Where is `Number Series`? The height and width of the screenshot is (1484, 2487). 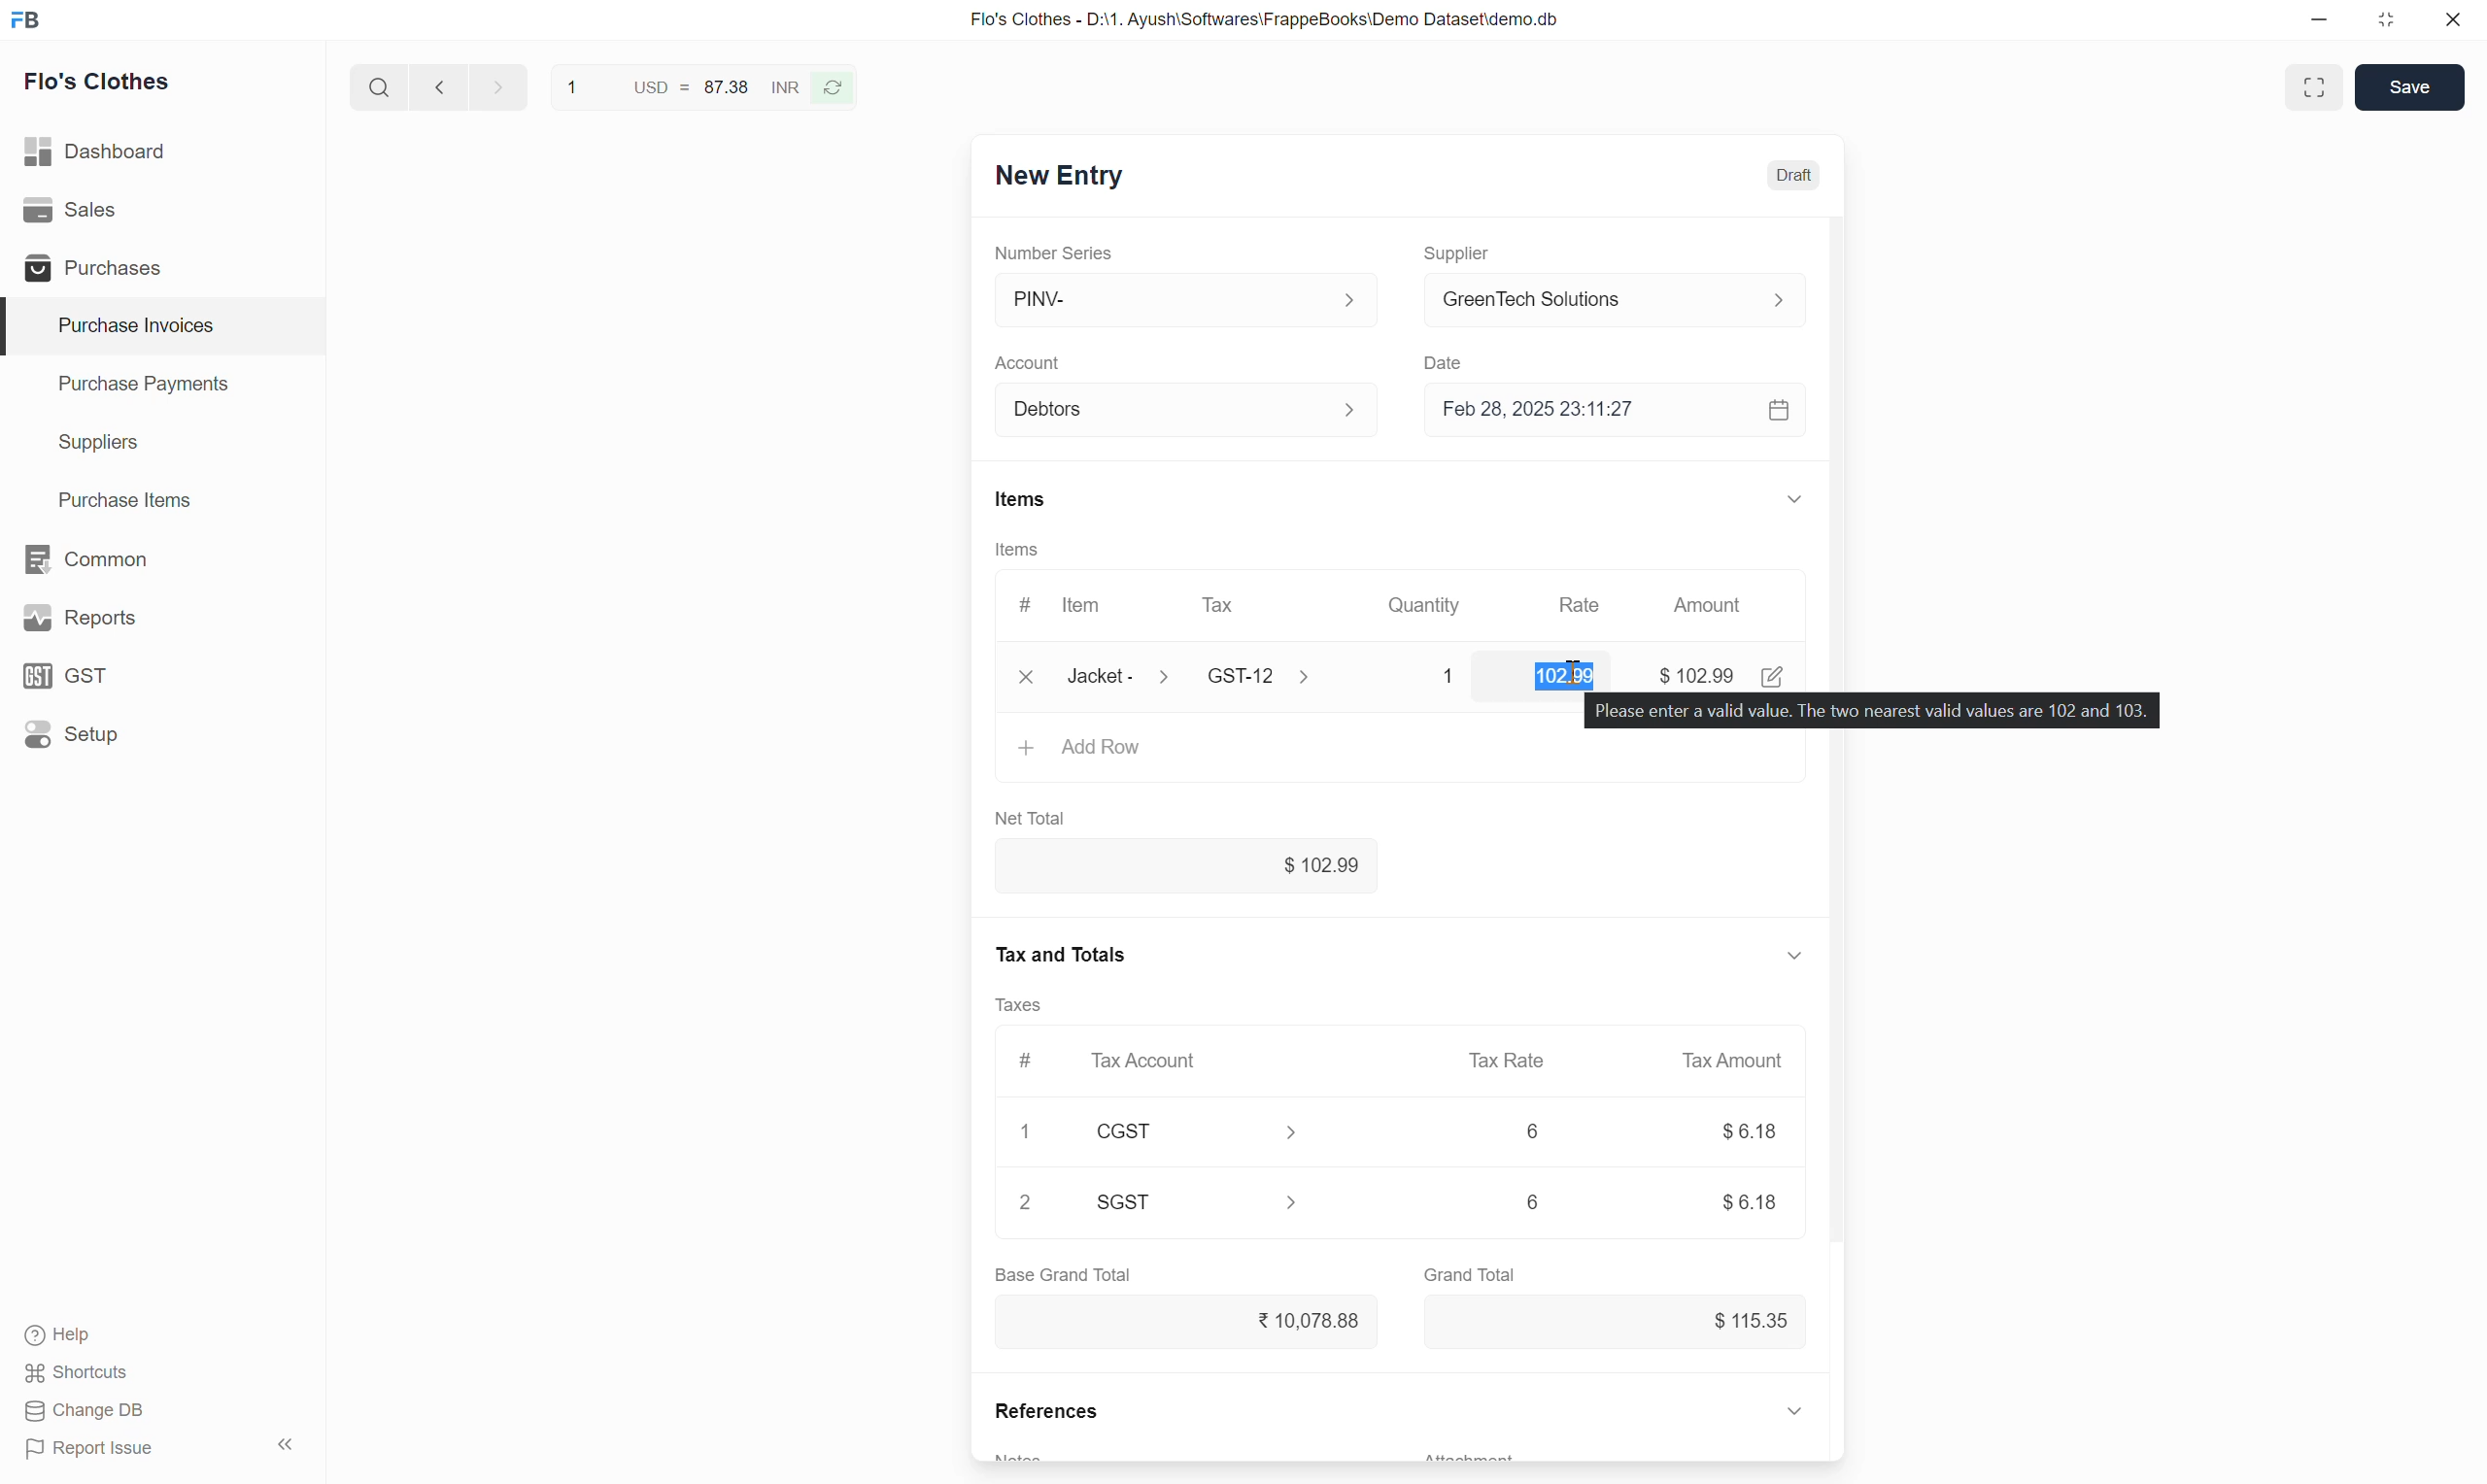
Number Series is located at coordinates (1053, 253).